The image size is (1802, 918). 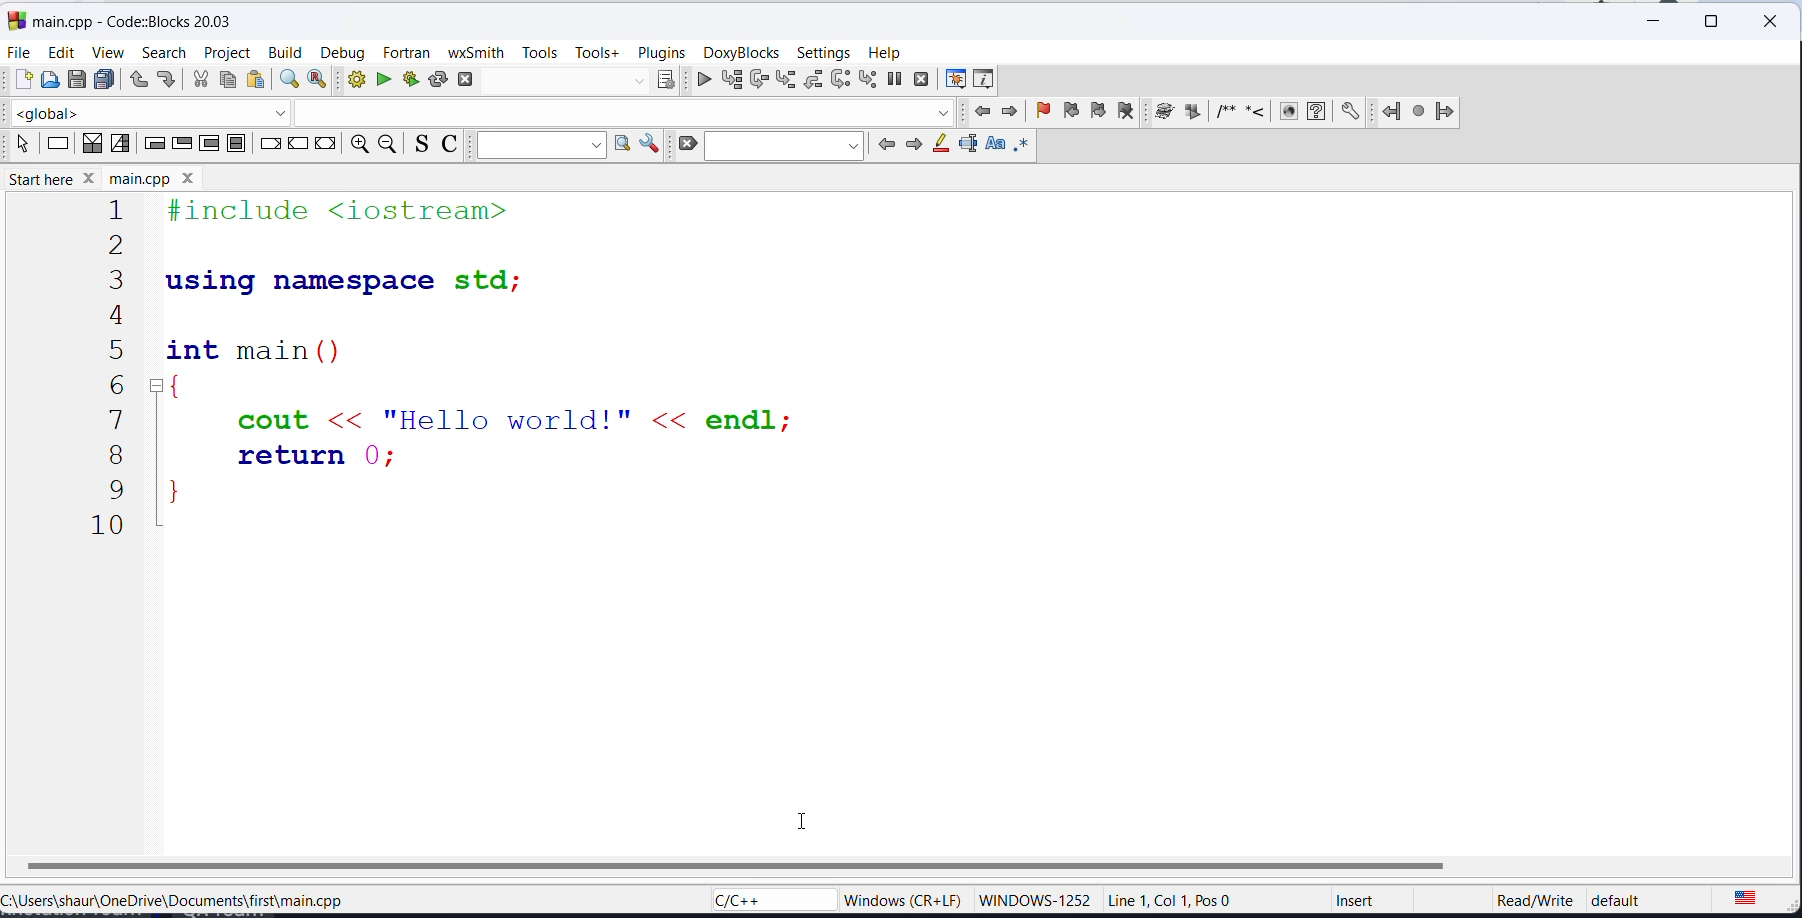 I want to click on insert, so click(x=1360, y=904).